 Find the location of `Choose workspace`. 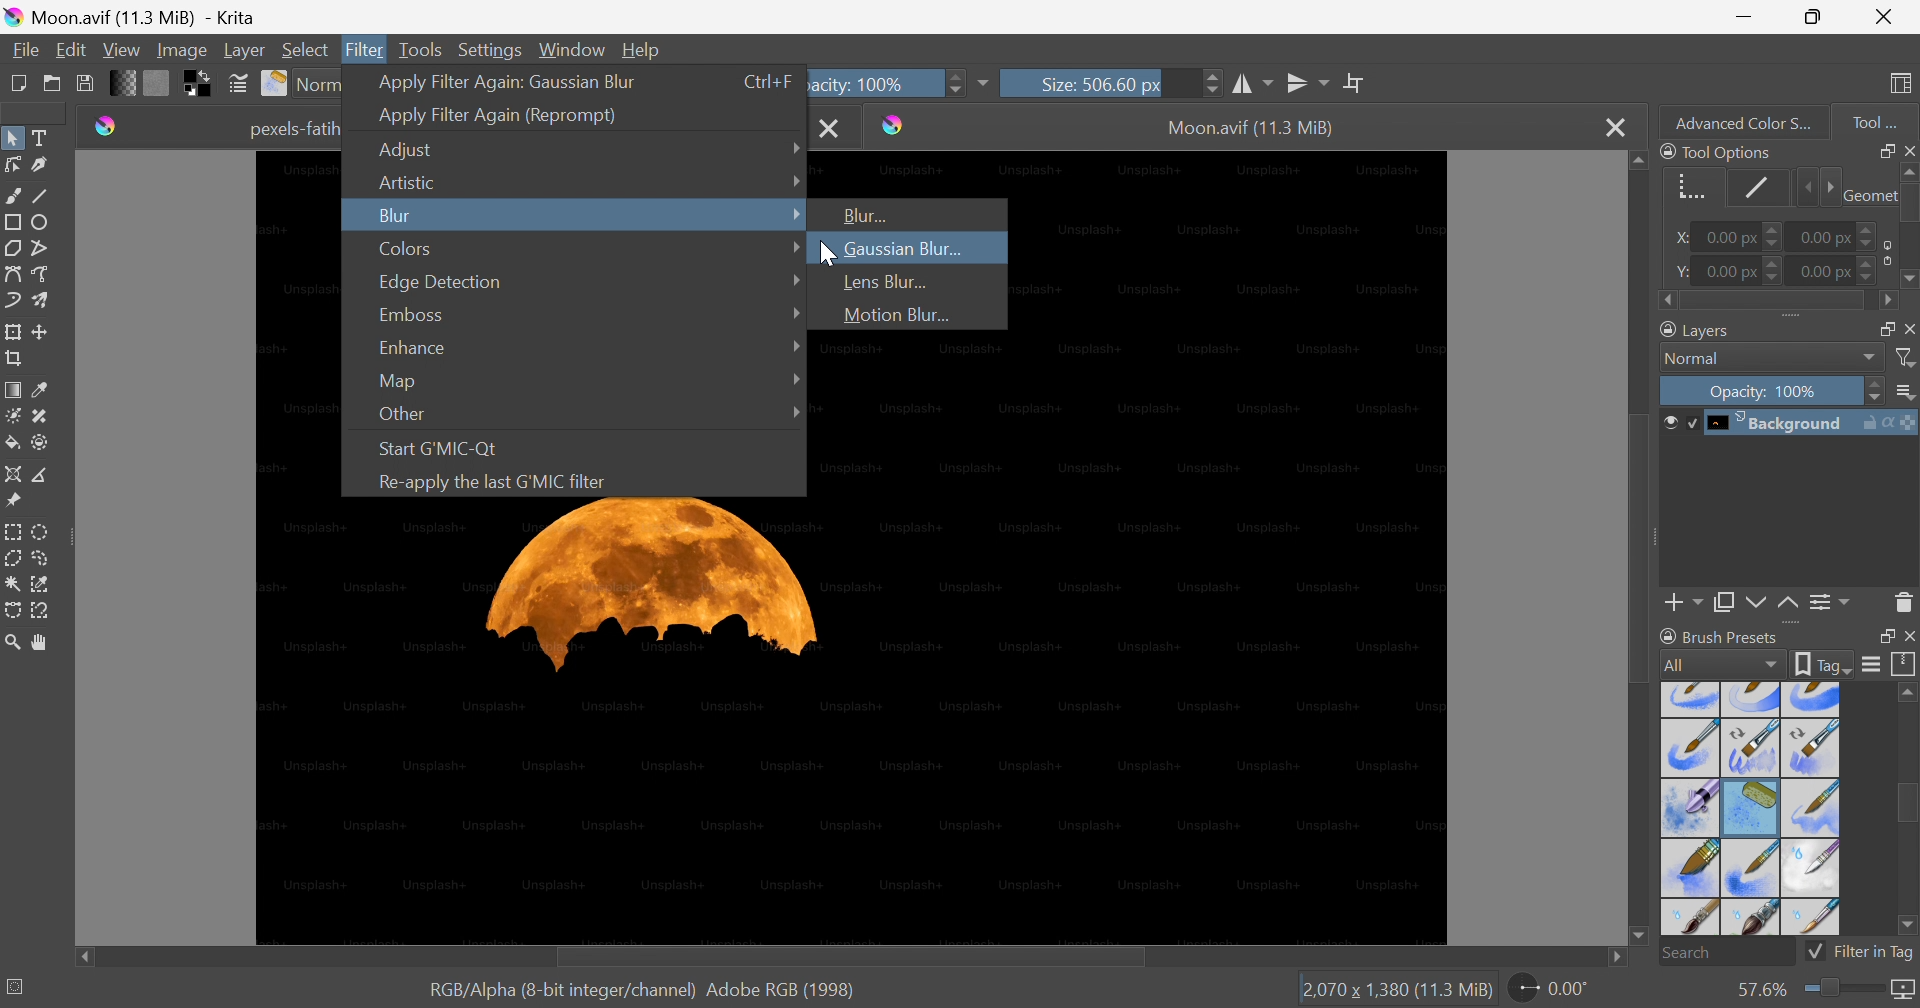

Choose workspace is located at coordinates (1904, 86).